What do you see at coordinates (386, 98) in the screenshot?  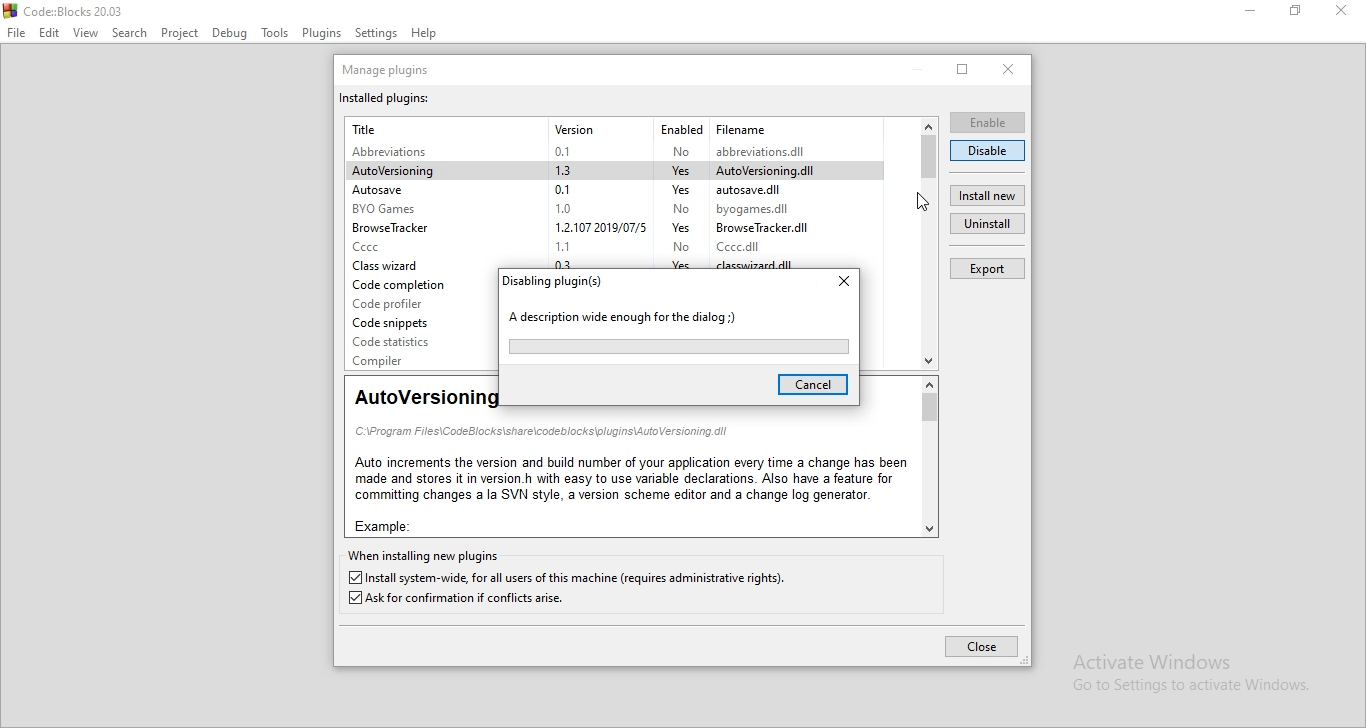 I see `installed plugins` at bounding box center [386, 98].